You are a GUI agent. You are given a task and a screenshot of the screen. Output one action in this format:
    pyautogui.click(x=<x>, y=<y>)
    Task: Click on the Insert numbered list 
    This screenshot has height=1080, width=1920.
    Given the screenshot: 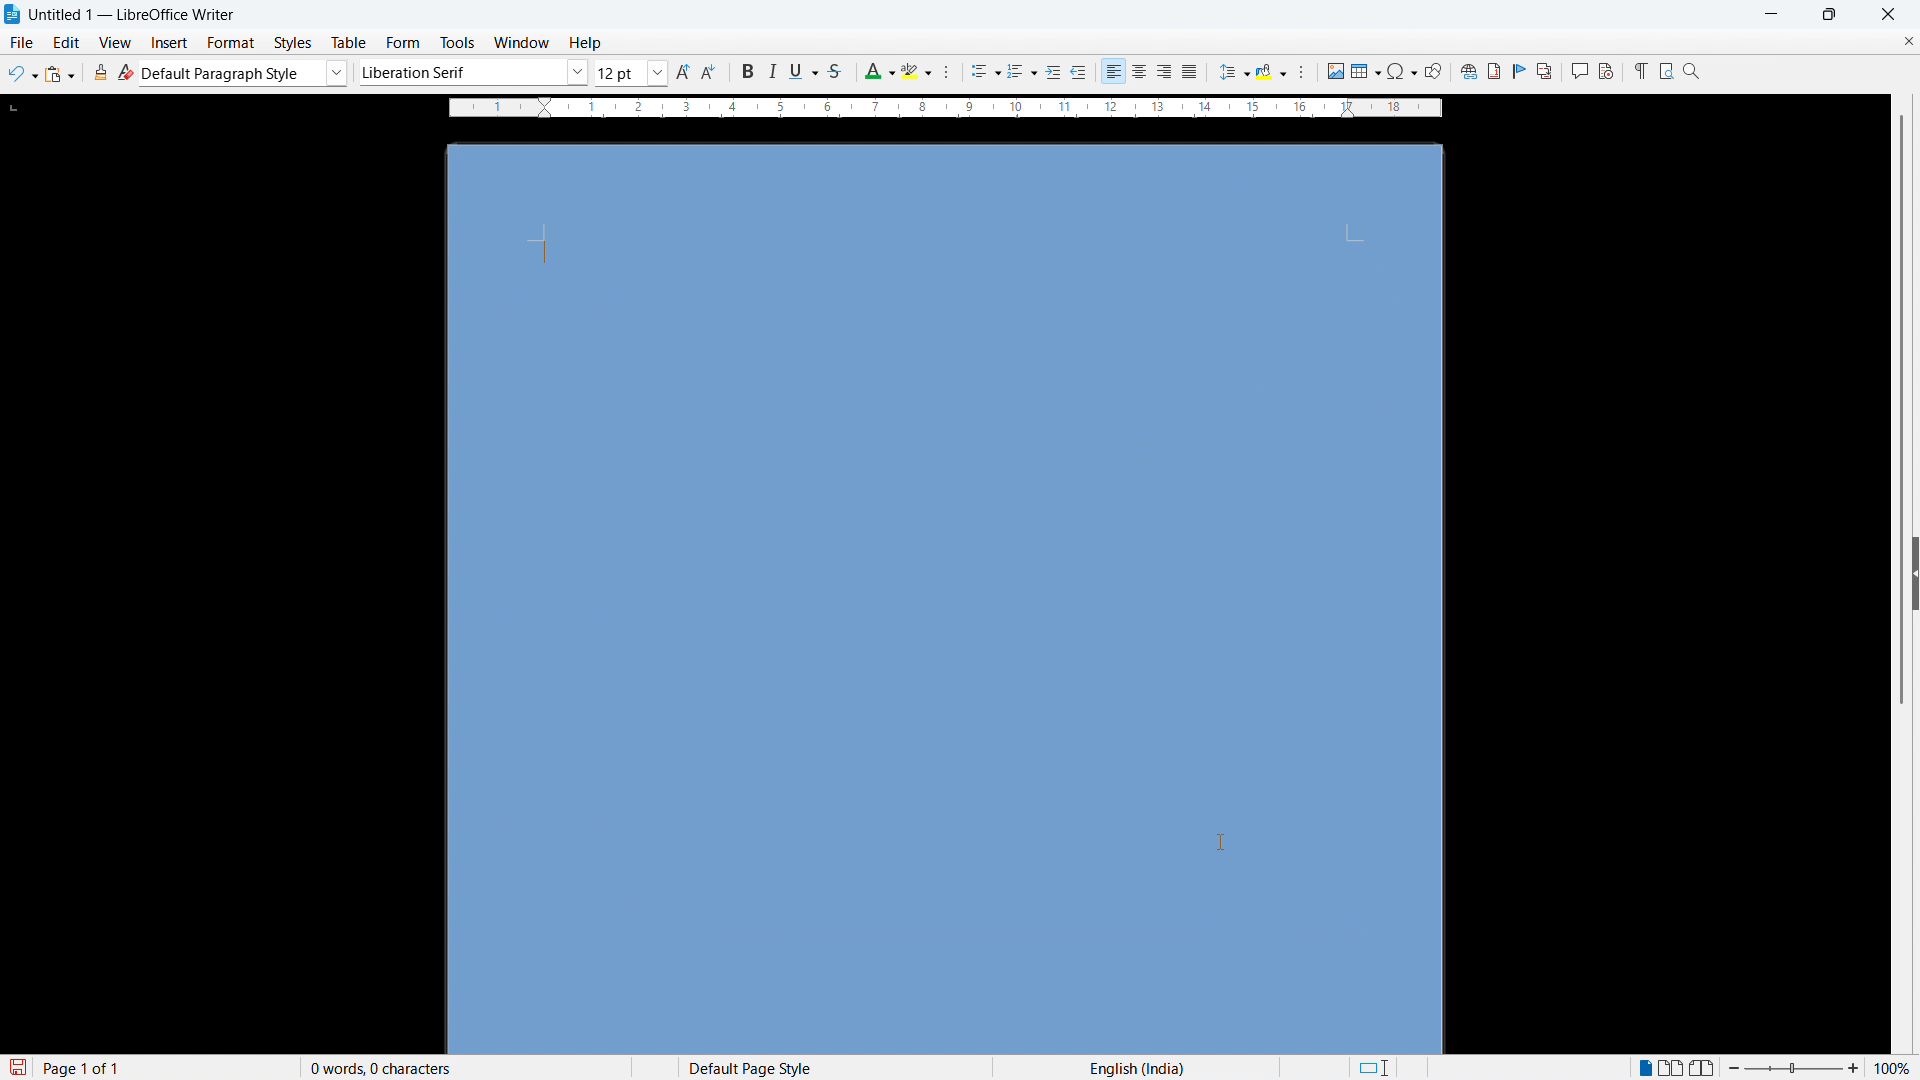 What is the action you would take?
    pyautogui.click(x=1022, y=73)
    